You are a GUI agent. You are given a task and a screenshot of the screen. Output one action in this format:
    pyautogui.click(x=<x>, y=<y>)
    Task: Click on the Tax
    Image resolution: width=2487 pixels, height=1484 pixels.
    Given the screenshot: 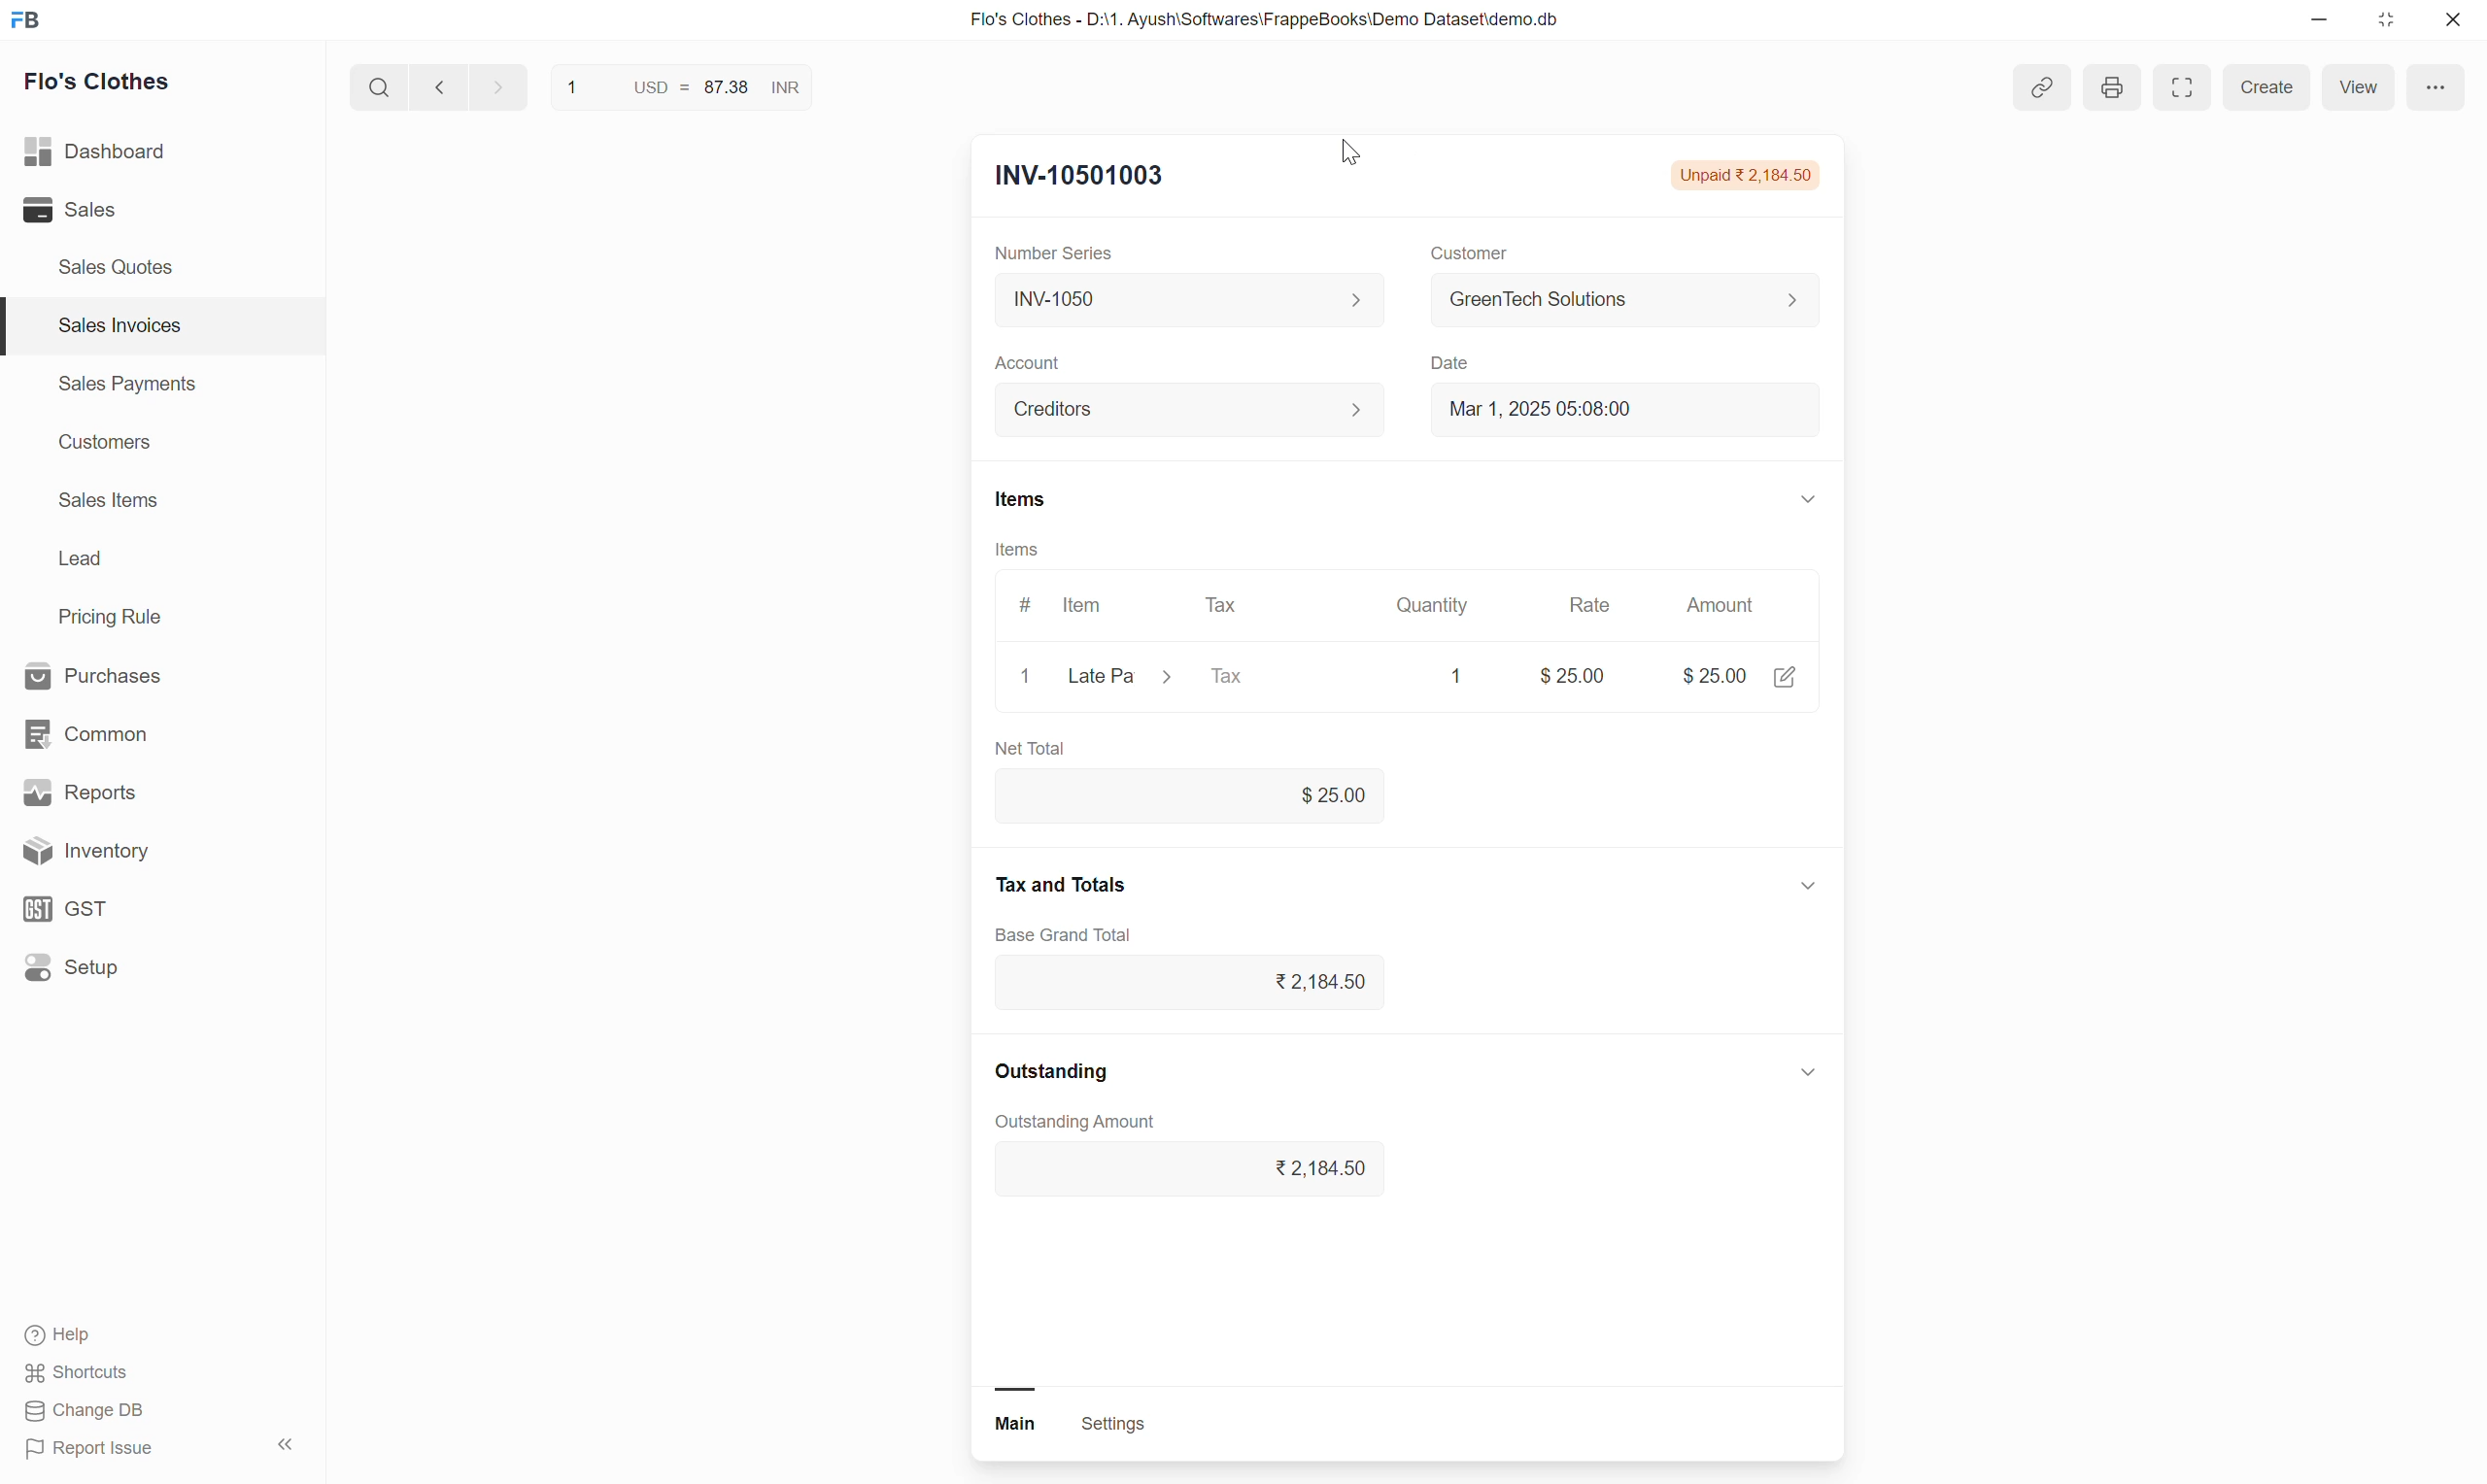 What is the action you would take?
    pyautogui.click(x=1224, y=606)
    